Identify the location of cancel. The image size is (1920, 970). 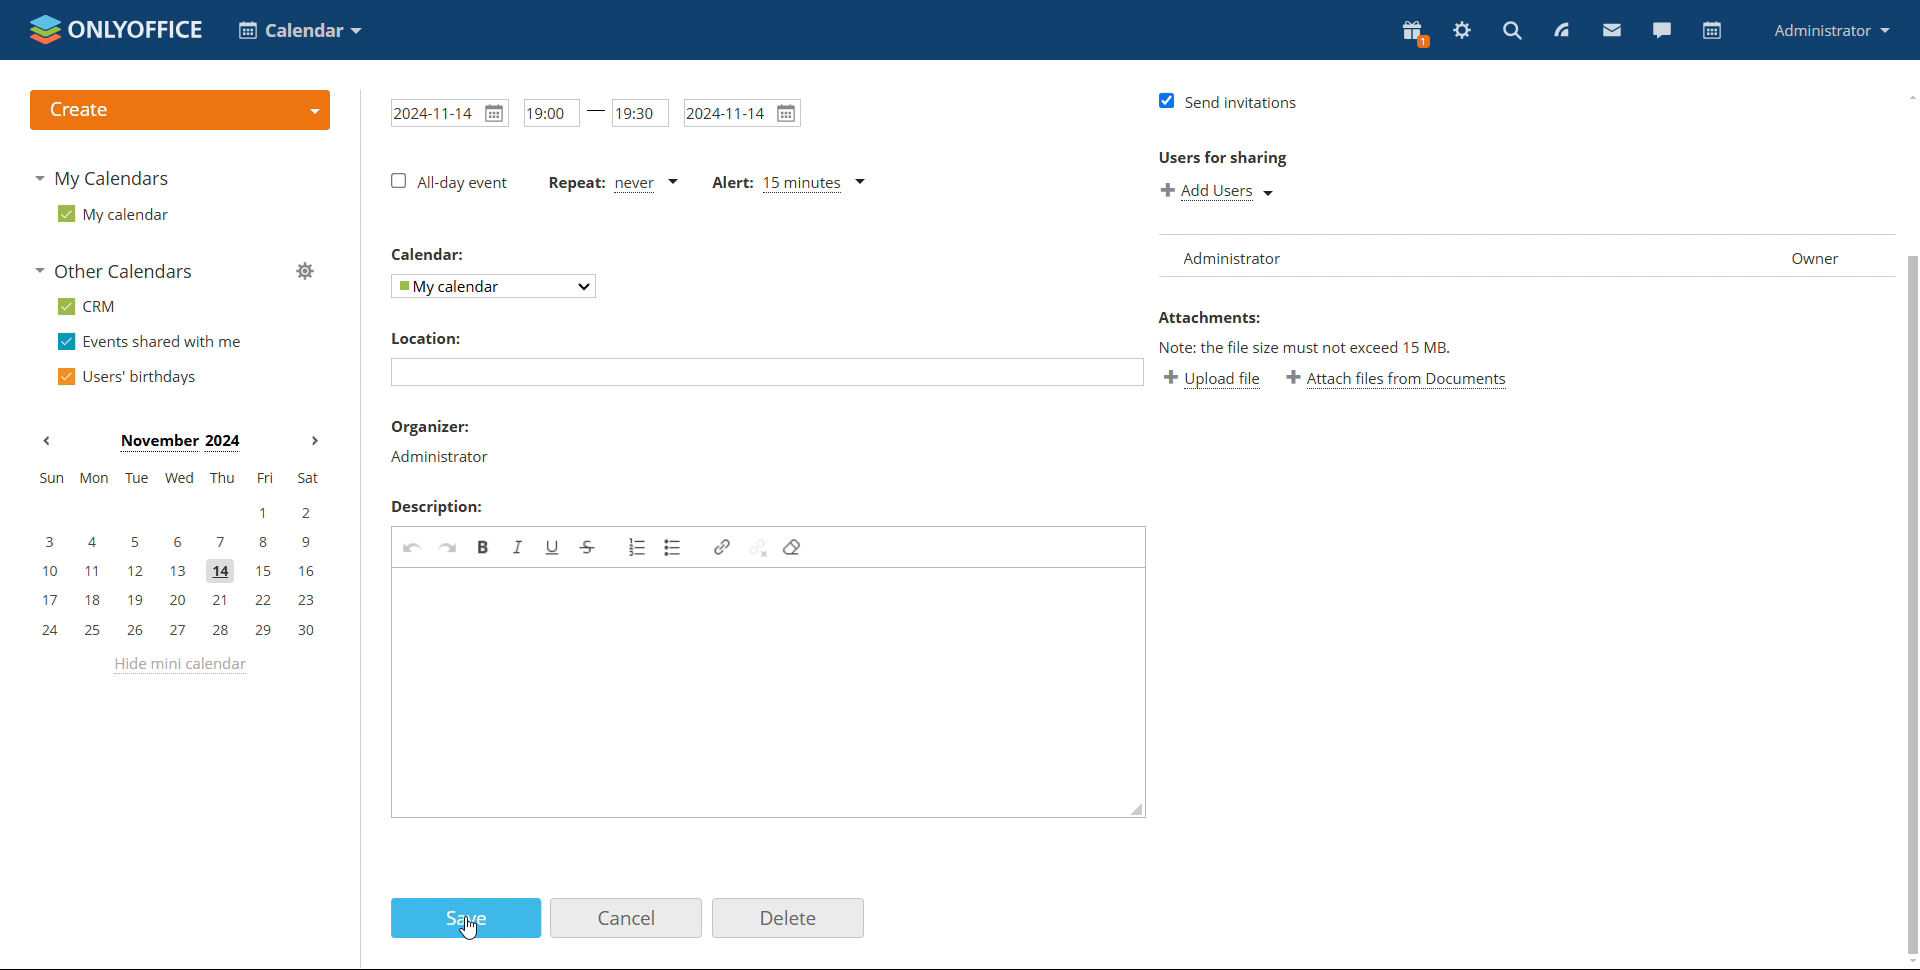
(626, 919).